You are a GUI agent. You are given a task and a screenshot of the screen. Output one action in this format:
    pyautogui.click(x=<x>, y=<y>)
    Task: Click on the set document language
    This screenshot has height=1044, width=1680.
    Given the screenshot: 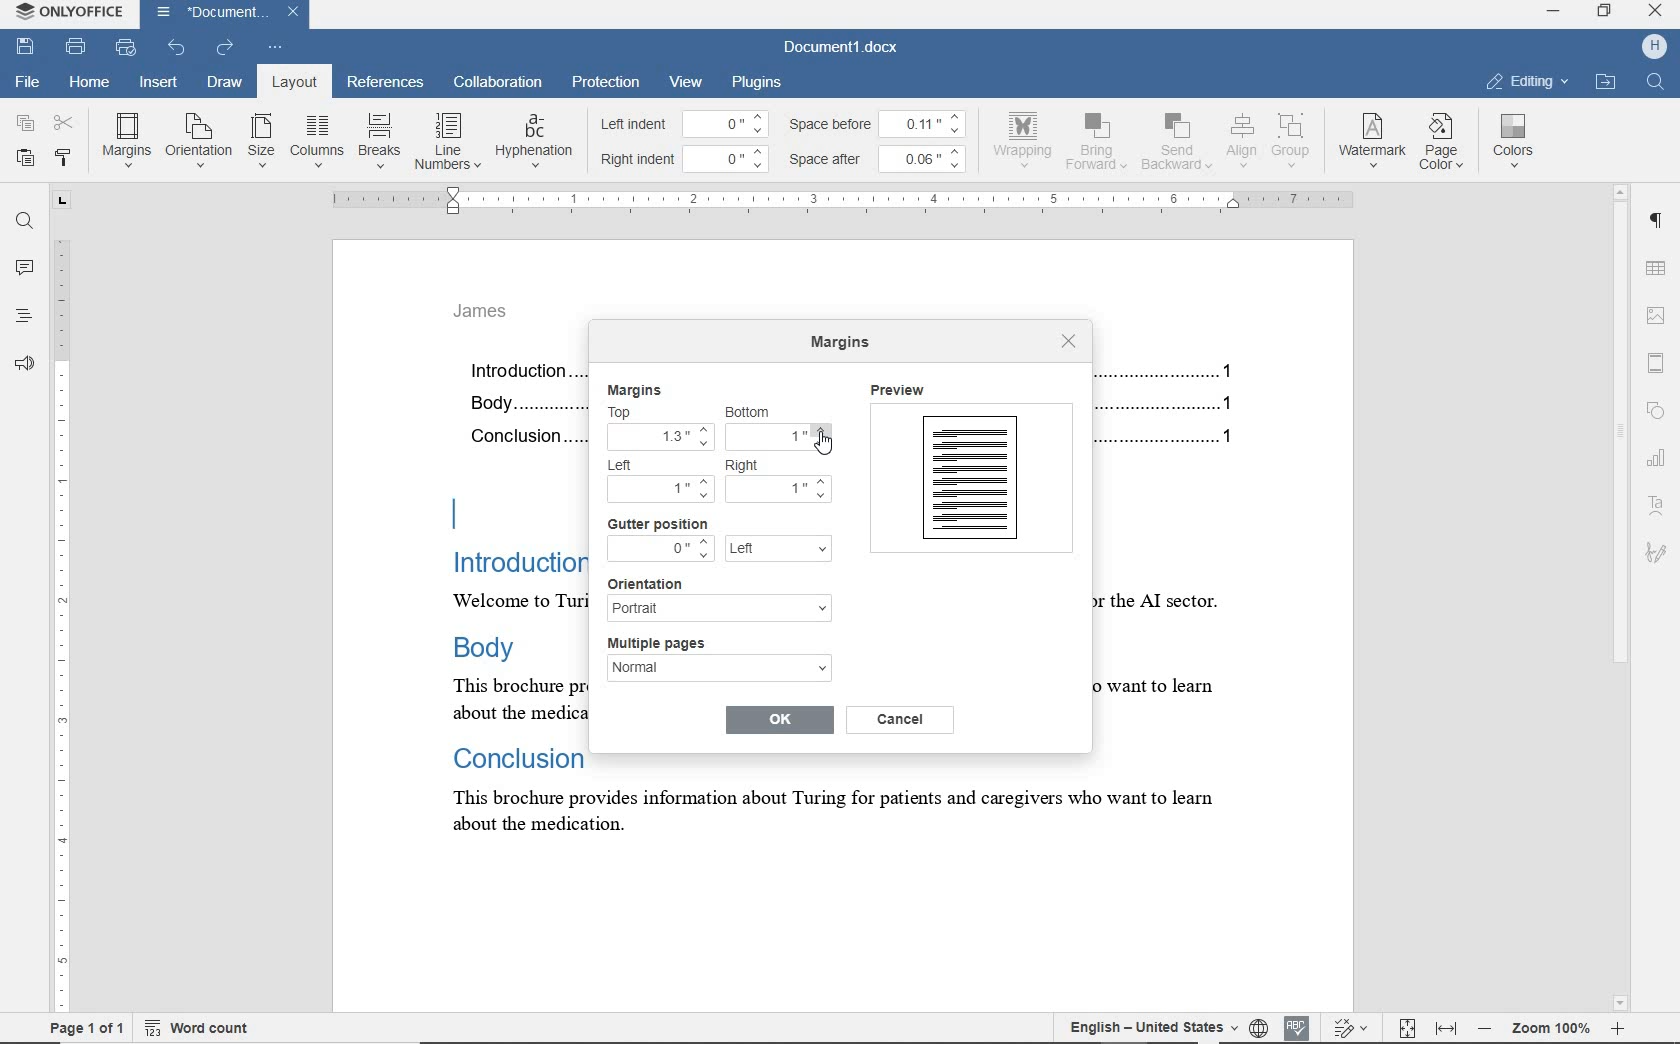 What is the action you would take?
    pyautogui.click(x=1258, y=1025)
    